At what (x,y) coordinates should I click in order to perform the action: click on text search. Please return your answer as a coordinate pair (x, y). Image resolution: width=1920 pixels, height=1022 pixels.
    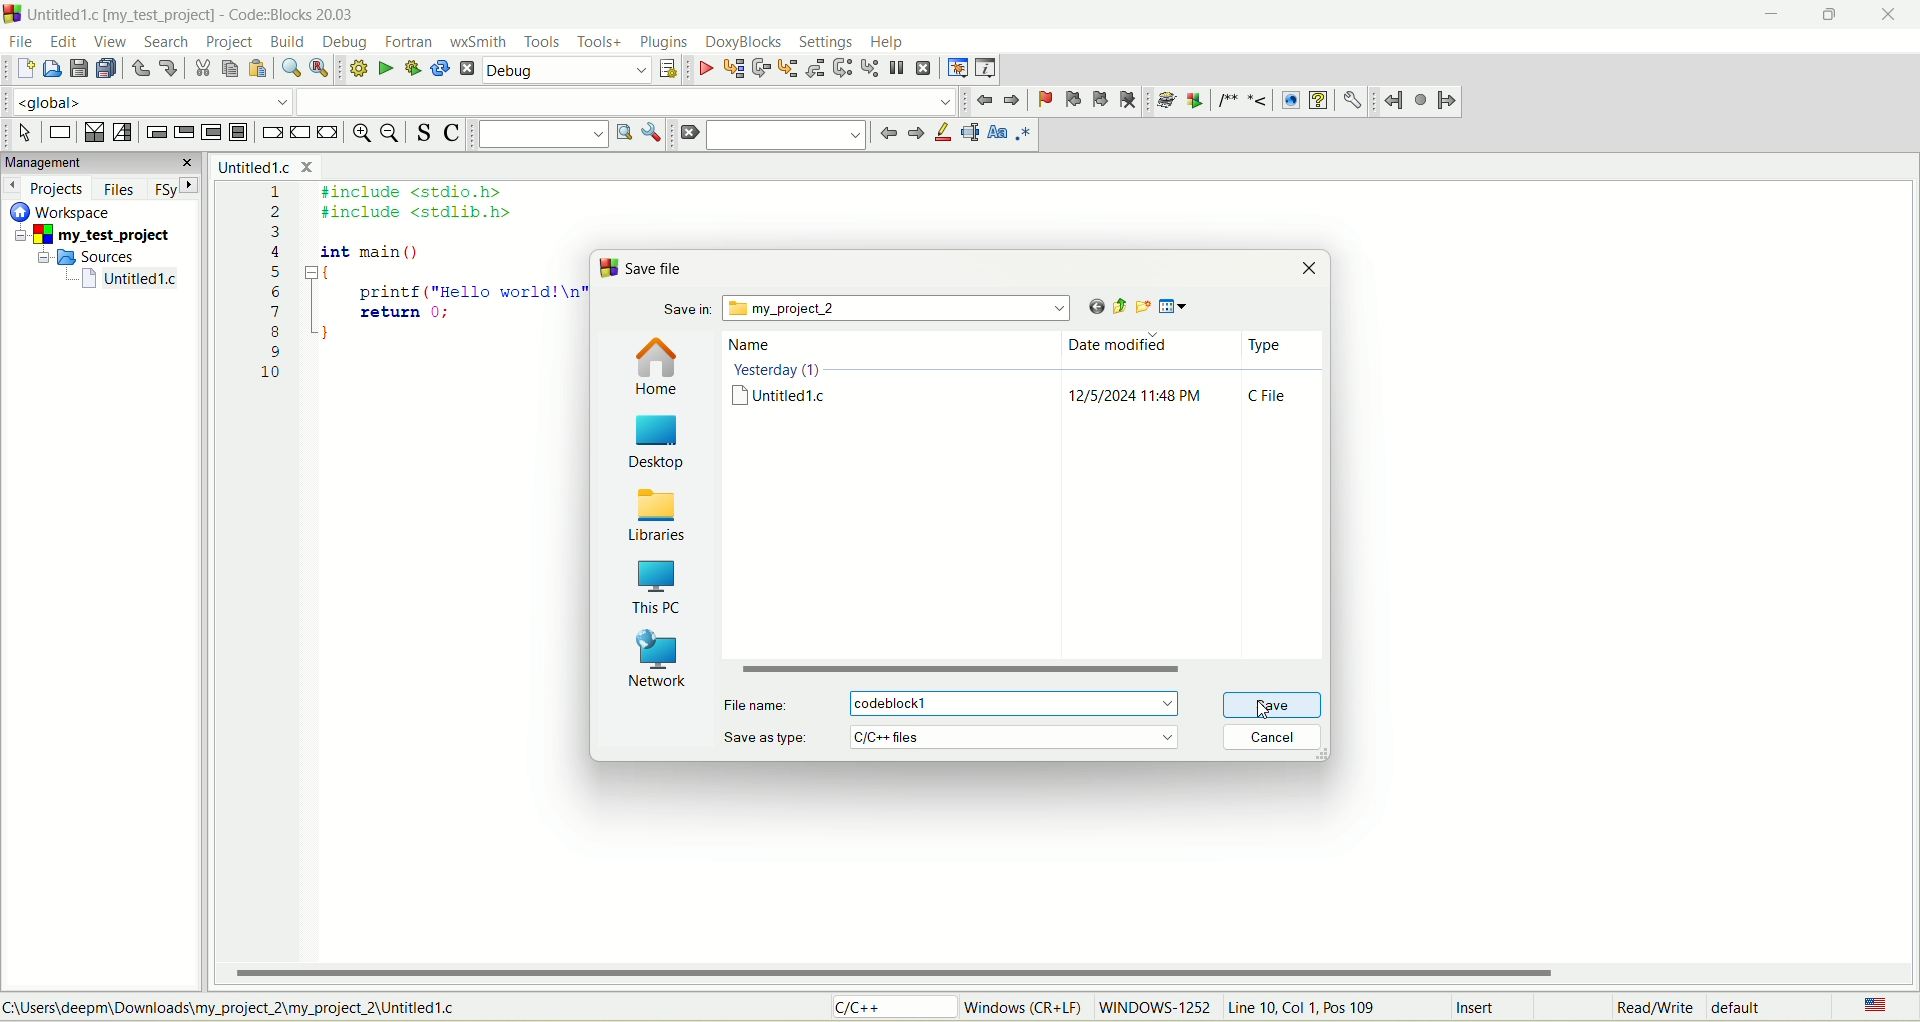
    Looking at the image, I should click on (542, 134).